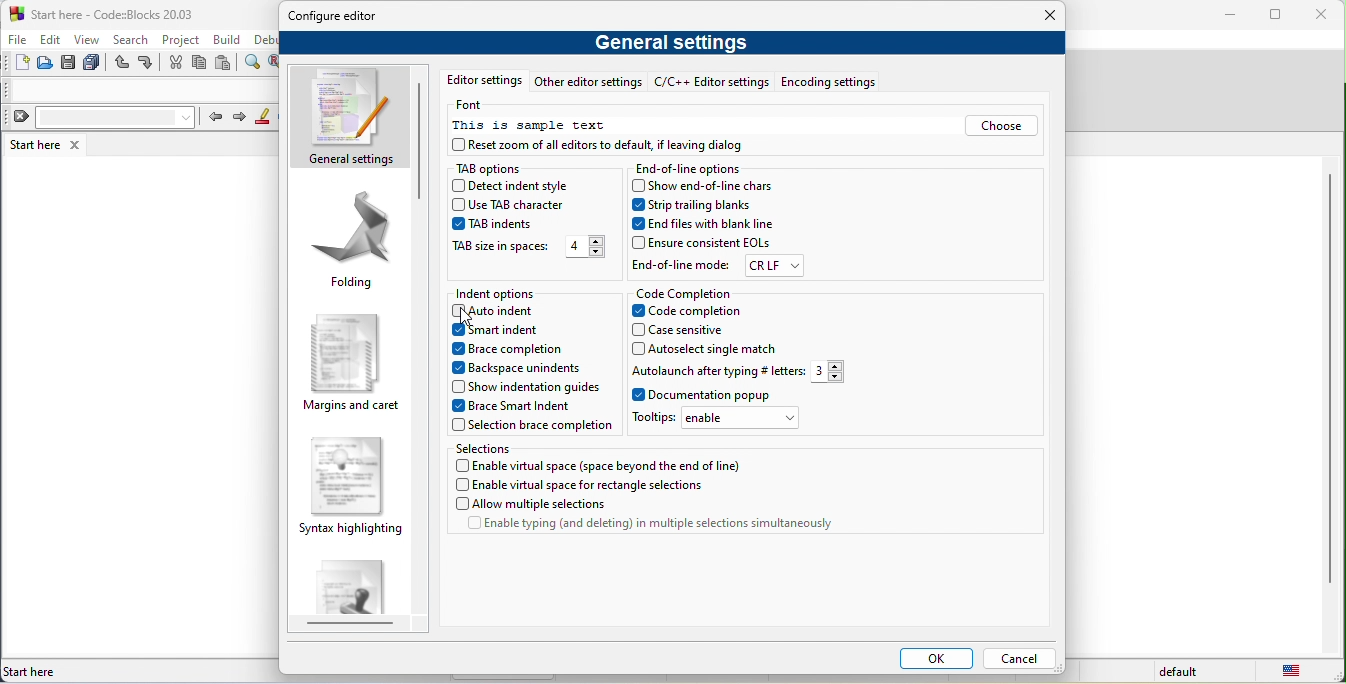 This screenshot has height=684, width=1346. Describe the element at coordinates (352, 360) in the screenshot. I see `margins and caret` at that location.